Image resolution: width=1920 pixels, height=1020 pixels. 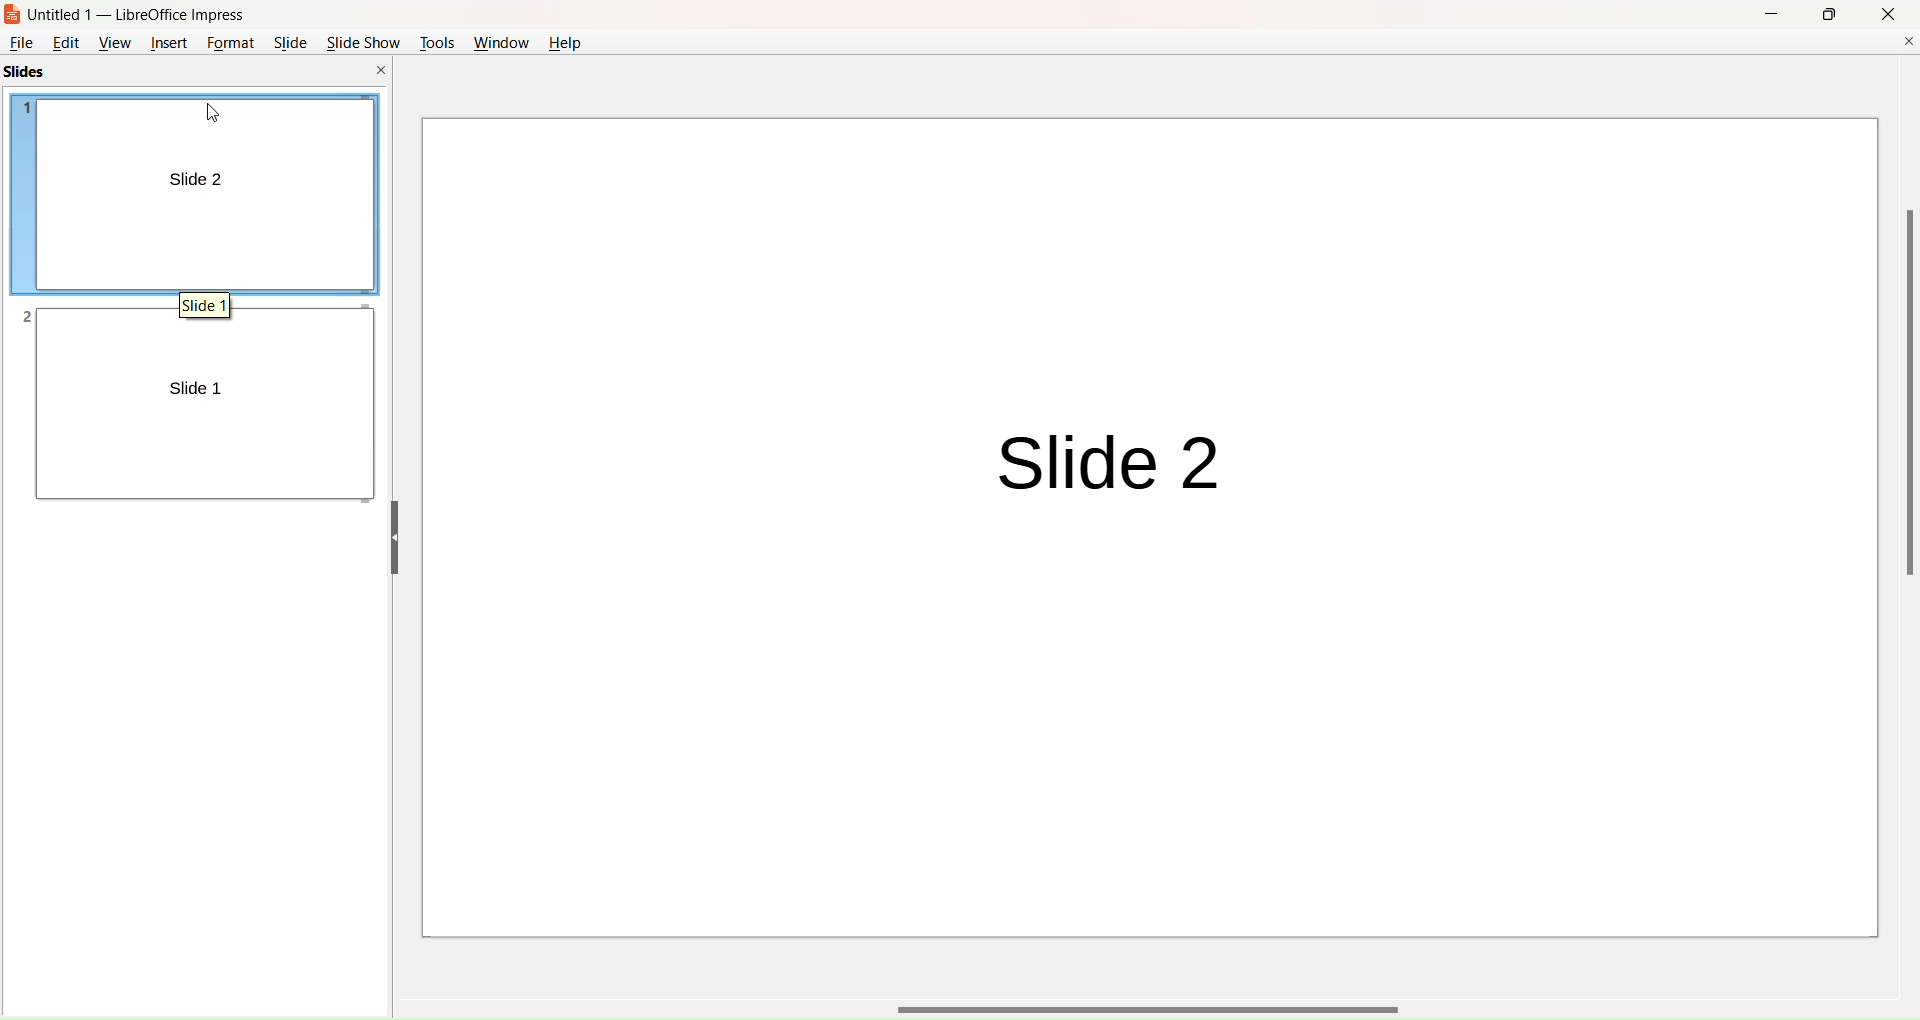 I want to click on cursor, so click(x=212, y=114).